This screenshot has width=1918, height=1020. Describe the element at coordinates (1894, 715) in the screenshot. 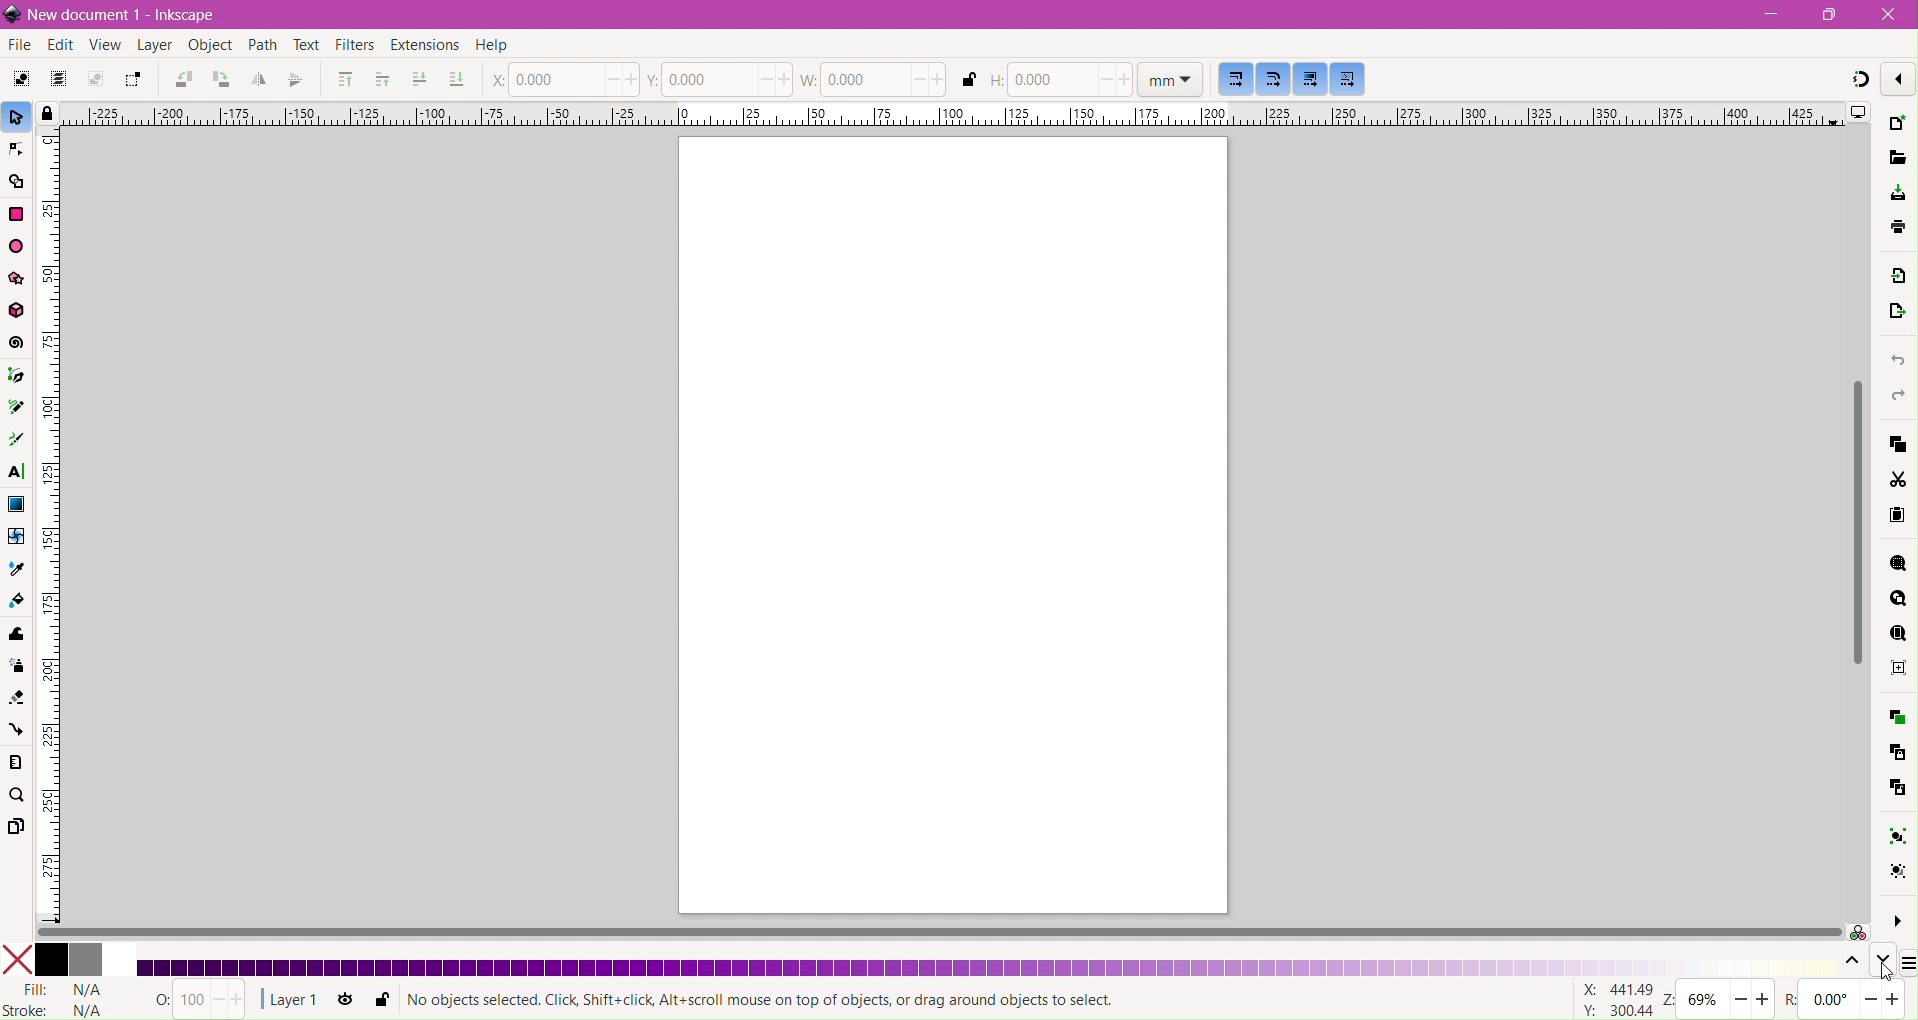

I see `Duplicate` at that location.